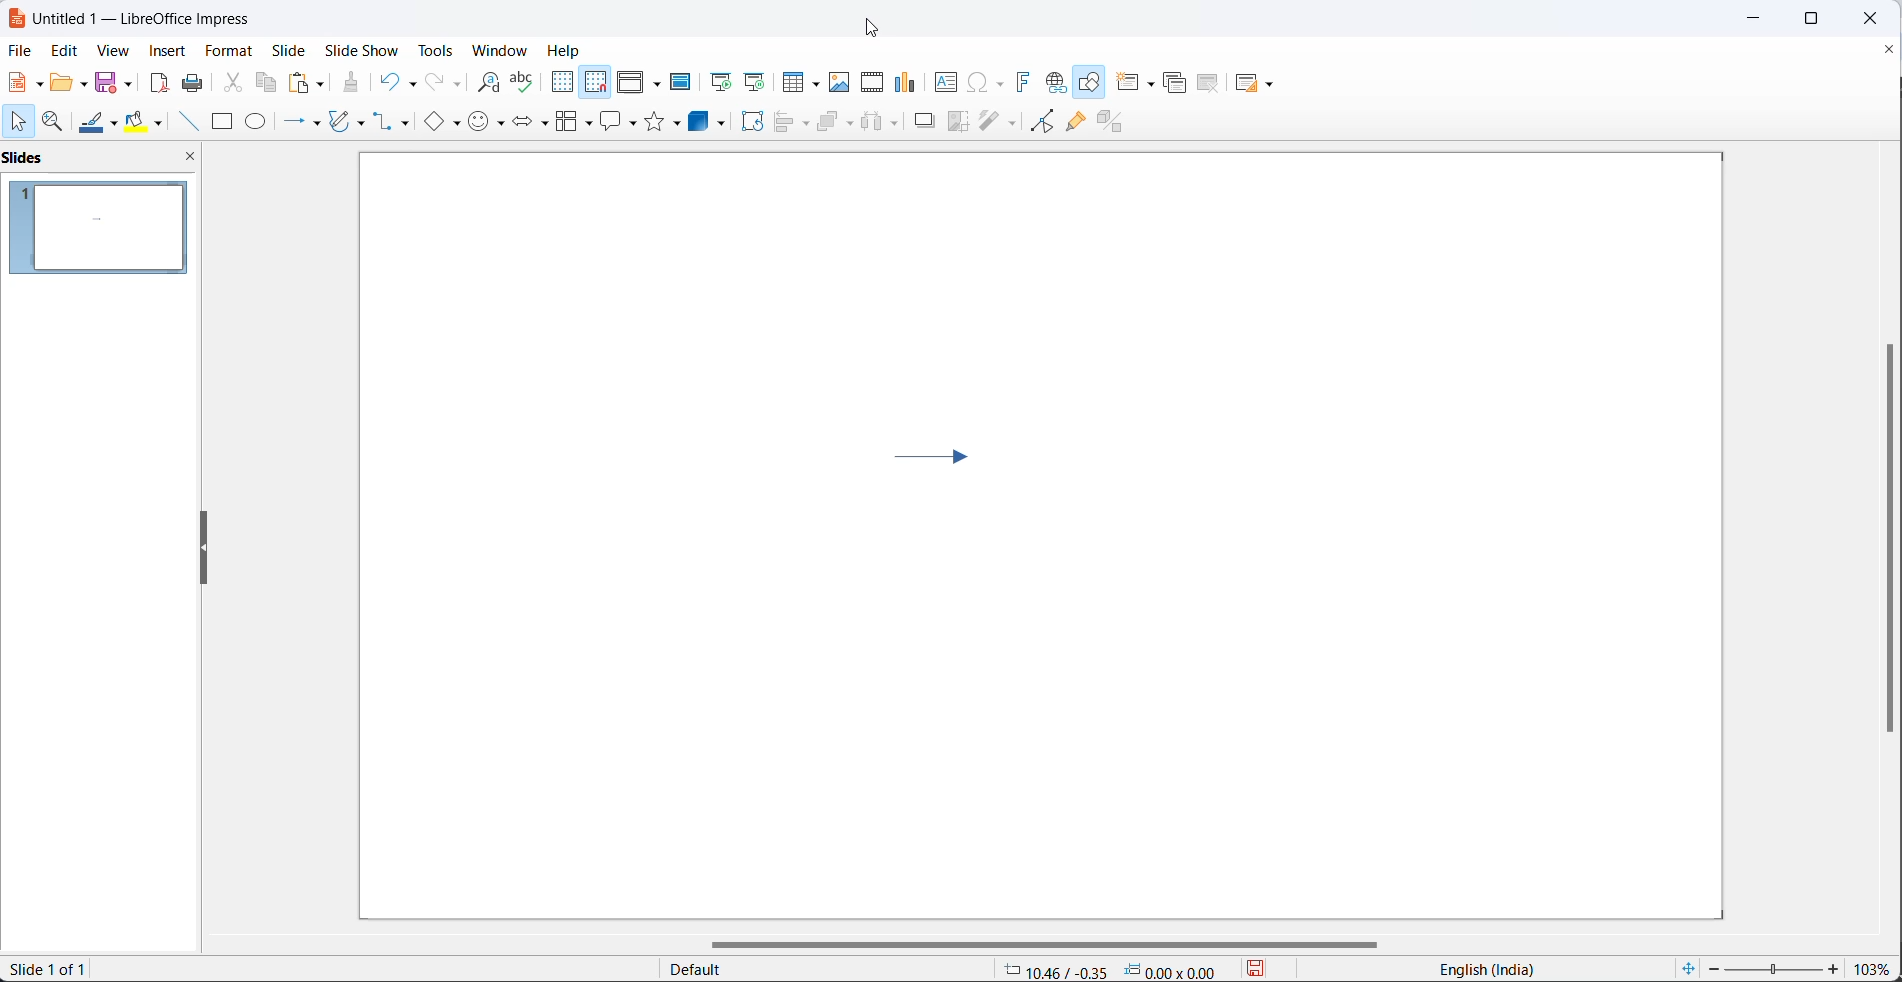 The width and height of the screenshot is (1902, 982). What do you see at coordinates (1074, 121) in the screenshot?
I see `show gluepoint function` at bounding box center [1074, 121].